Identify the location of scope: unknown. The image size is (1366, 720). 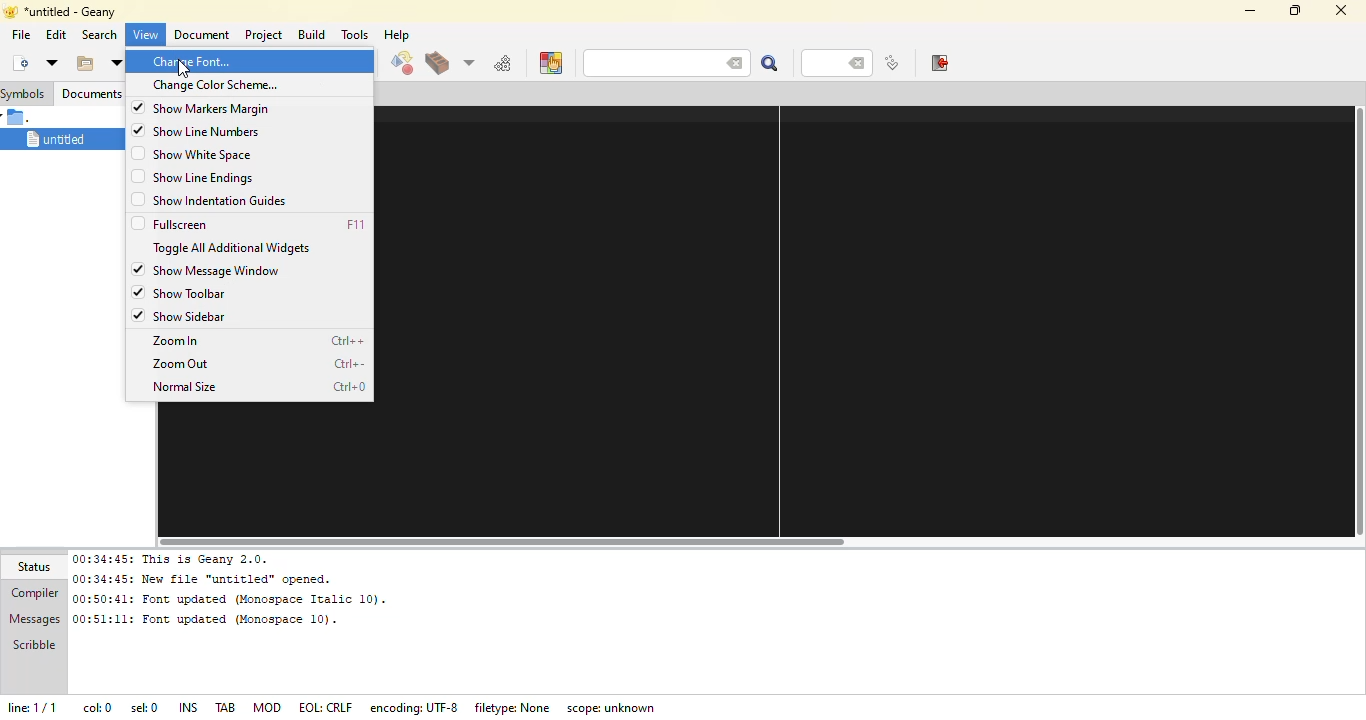
(615, 708).